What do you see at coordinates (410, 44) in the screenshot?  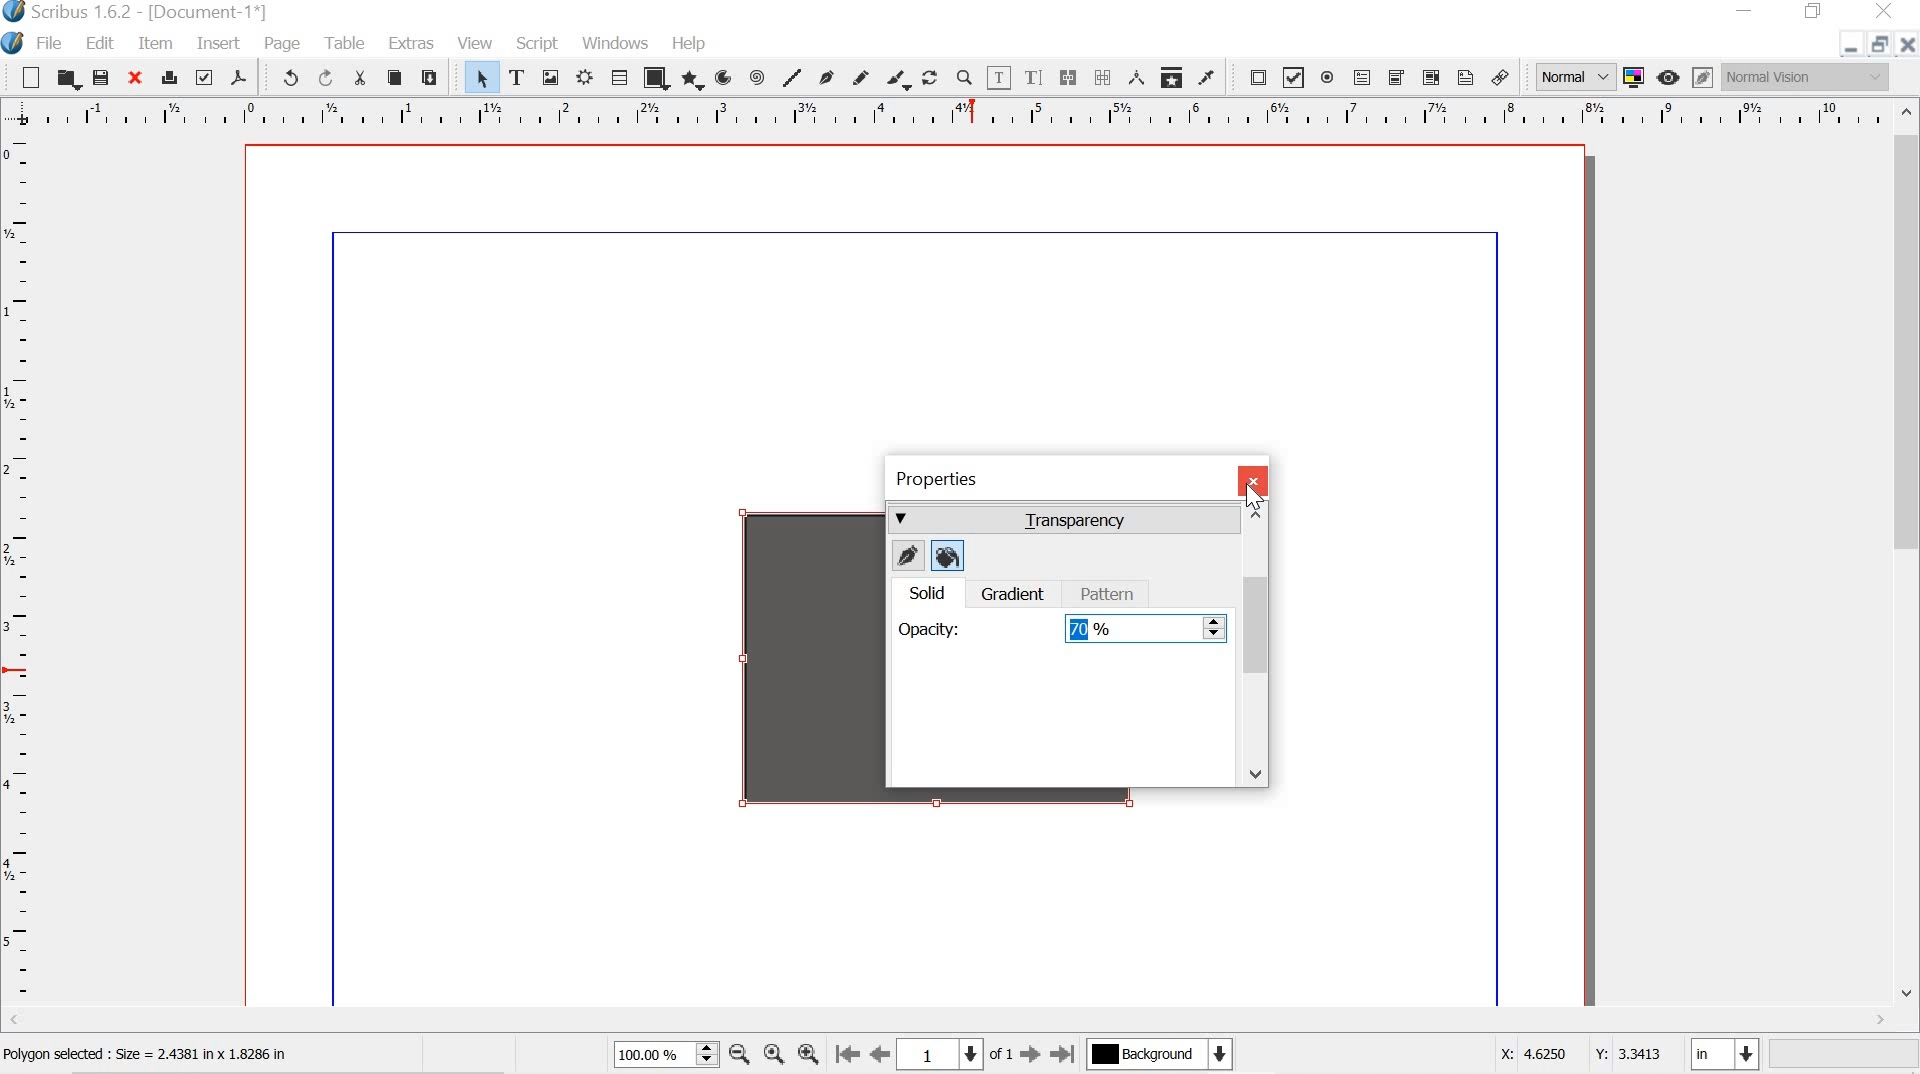 I see `extras` at bounding box center [410, 44].